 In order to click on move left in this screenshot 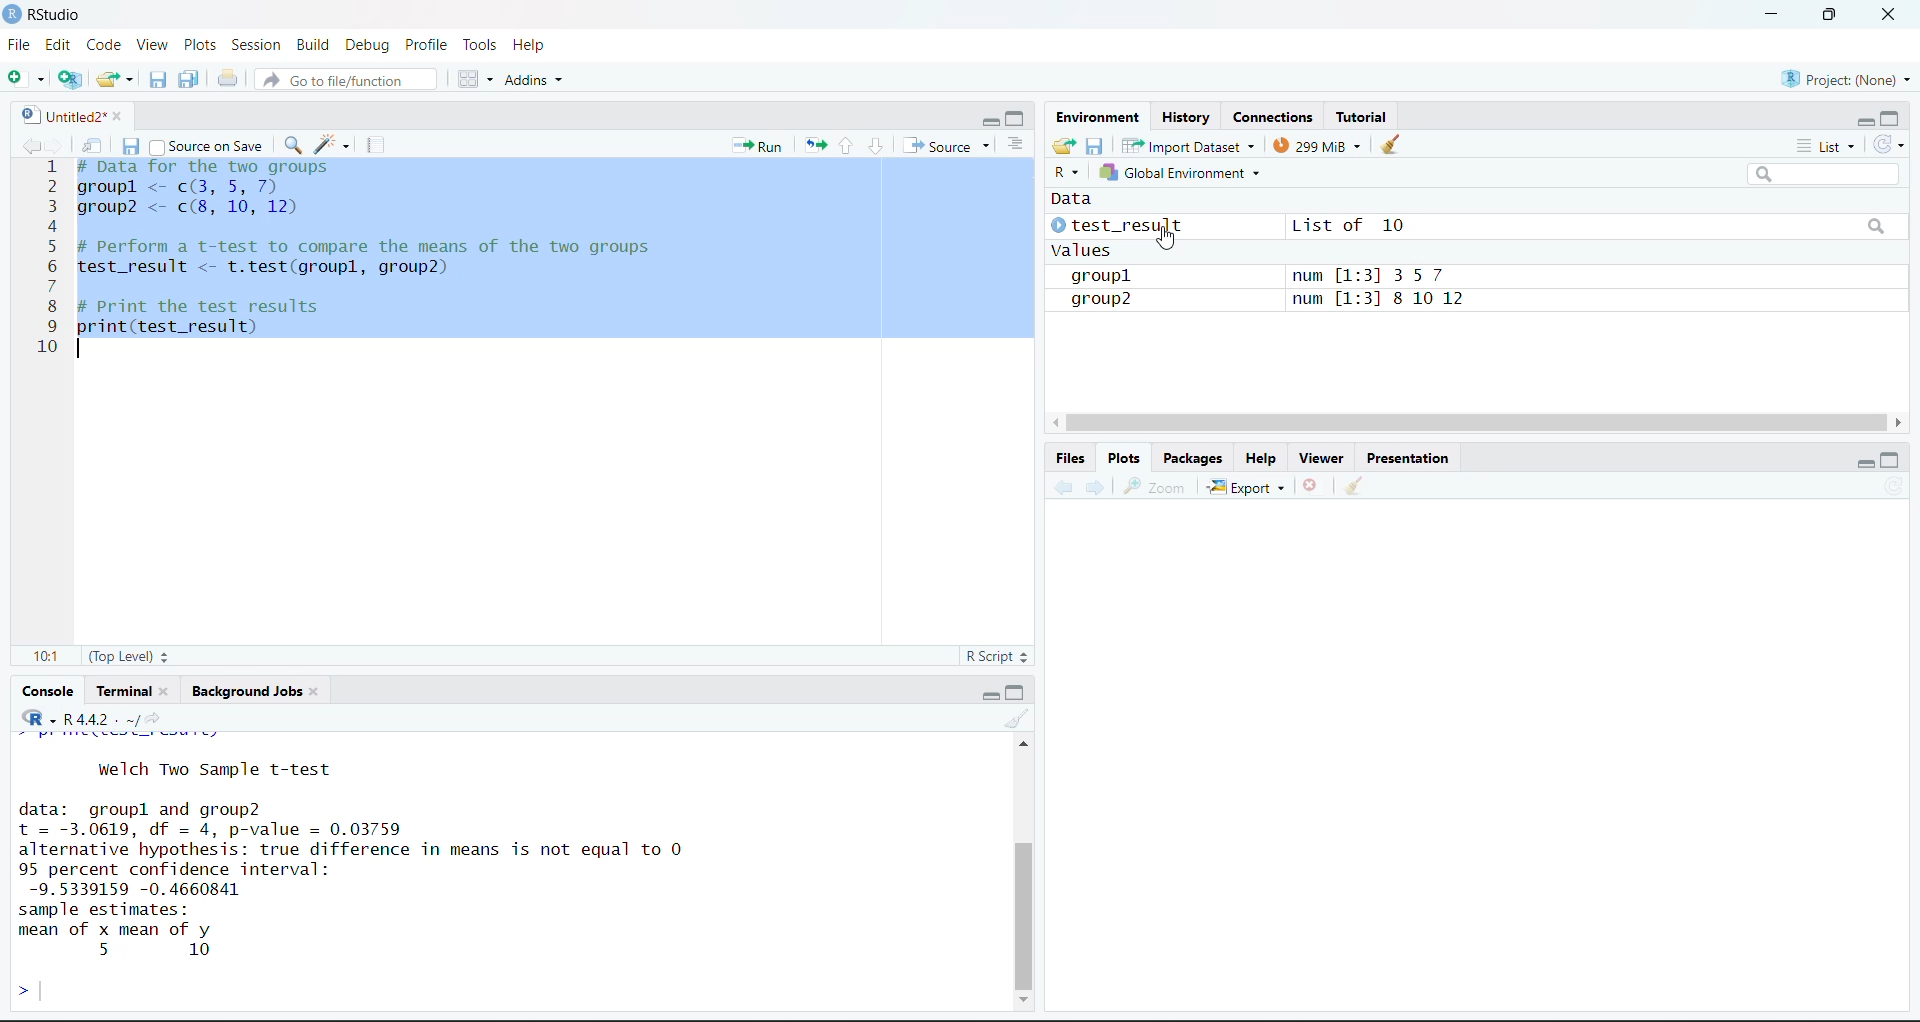, I will do `click(1055, 422)`.